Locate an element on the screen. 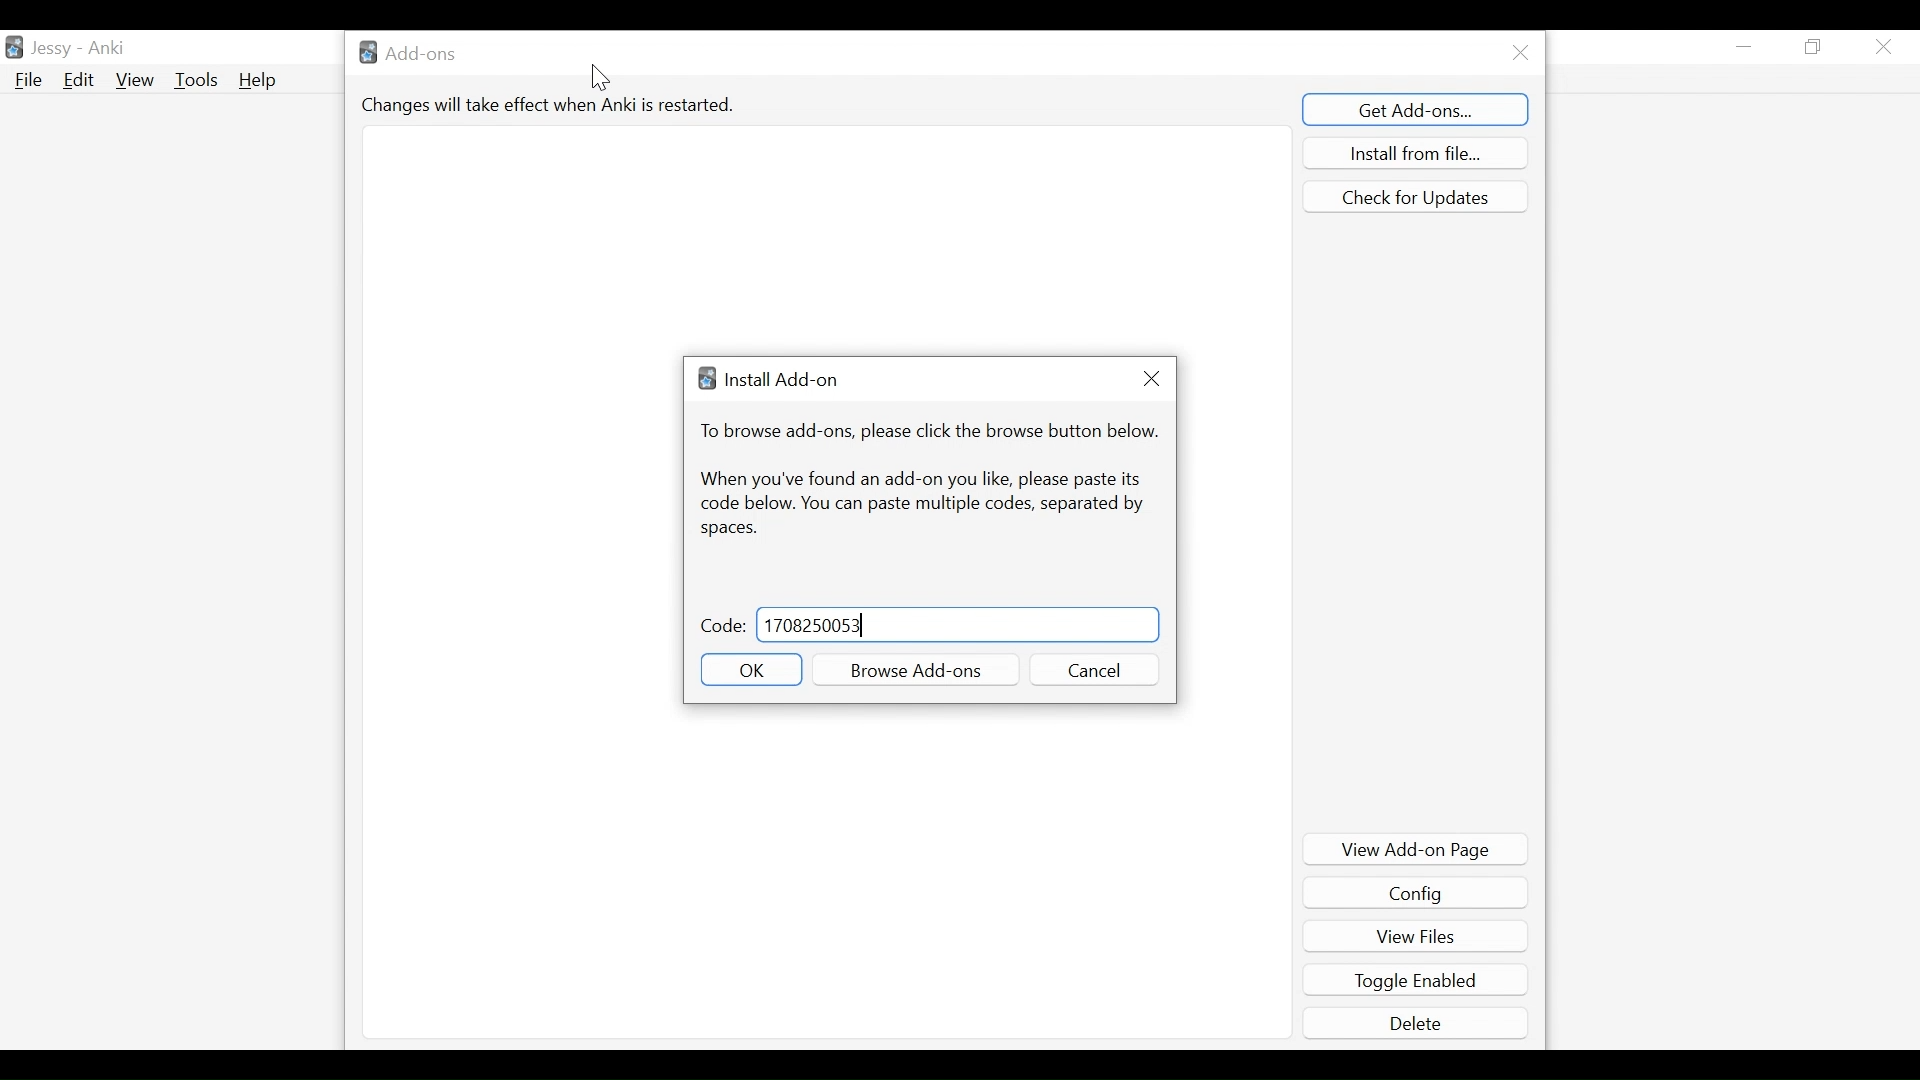  Code Field is located at coordinates (959, 625).